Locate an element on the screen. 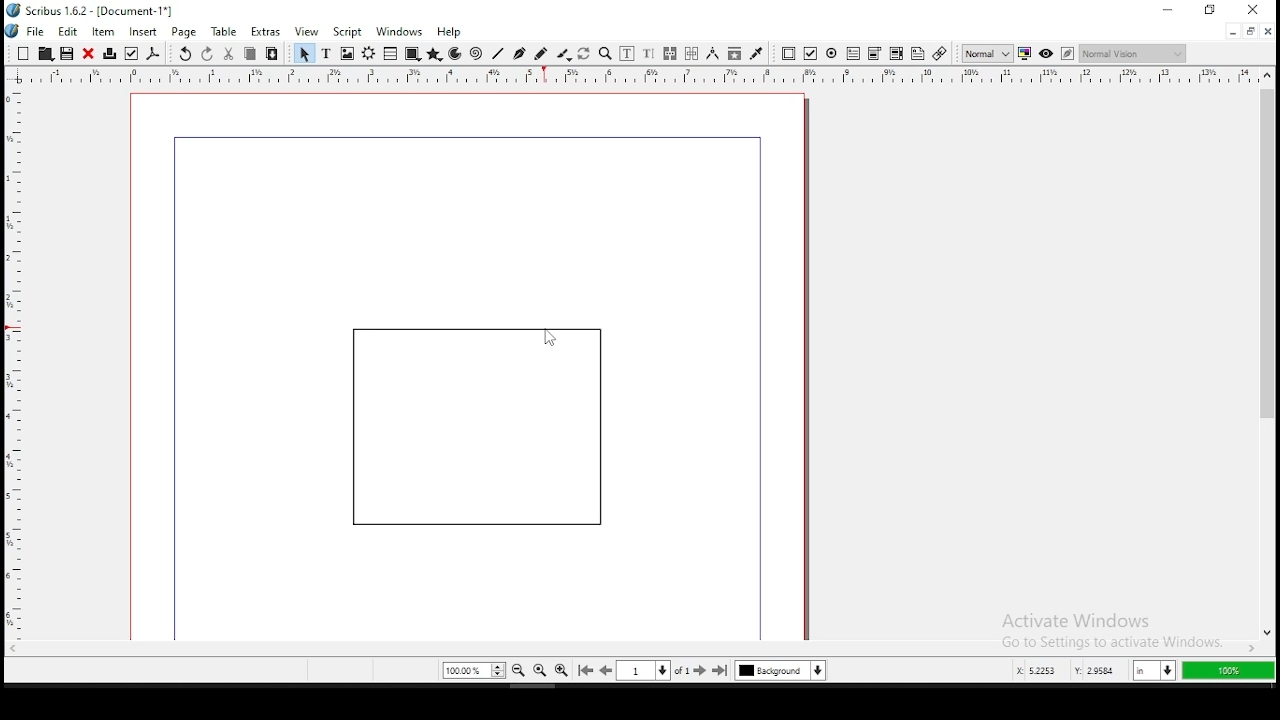 Image resolution: width=1280 pixels, height=720 pixels. insert is located at coordinates (144, 32).